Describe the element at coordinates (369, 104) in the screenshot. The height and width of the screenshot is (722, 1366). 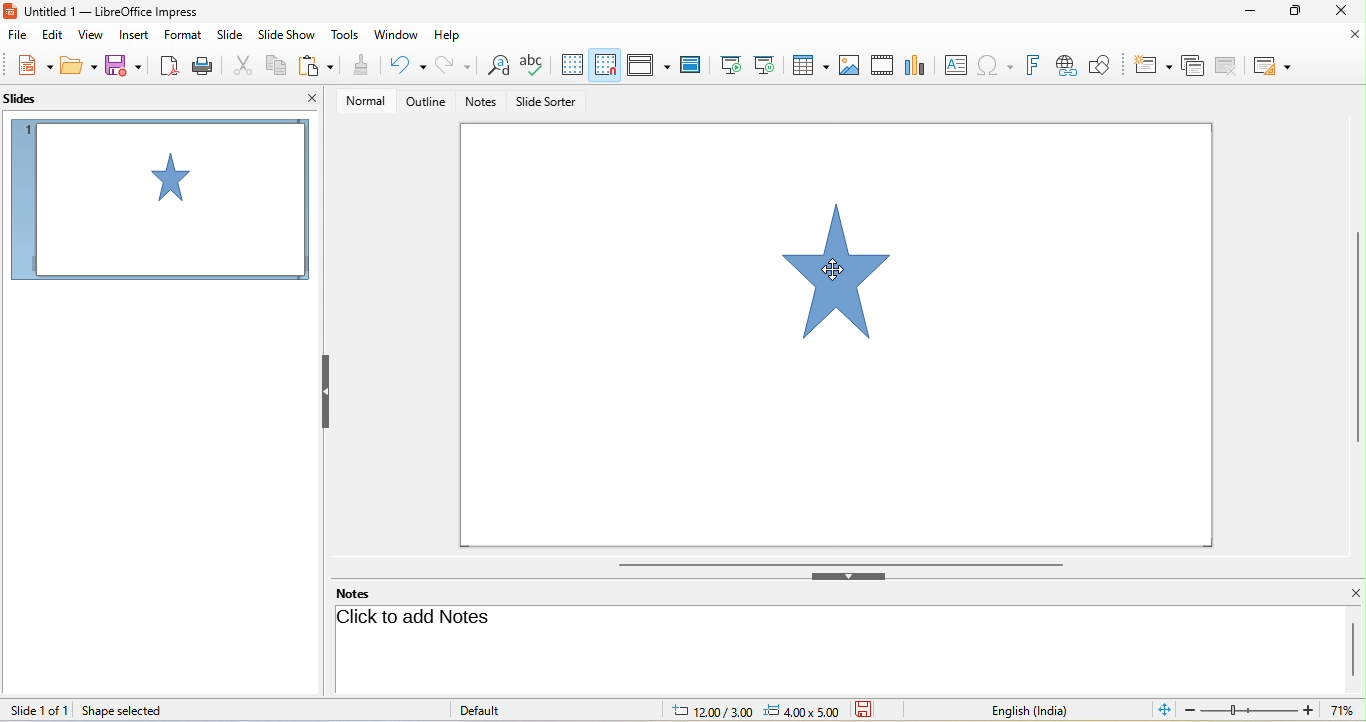
I see `normal` at that location.